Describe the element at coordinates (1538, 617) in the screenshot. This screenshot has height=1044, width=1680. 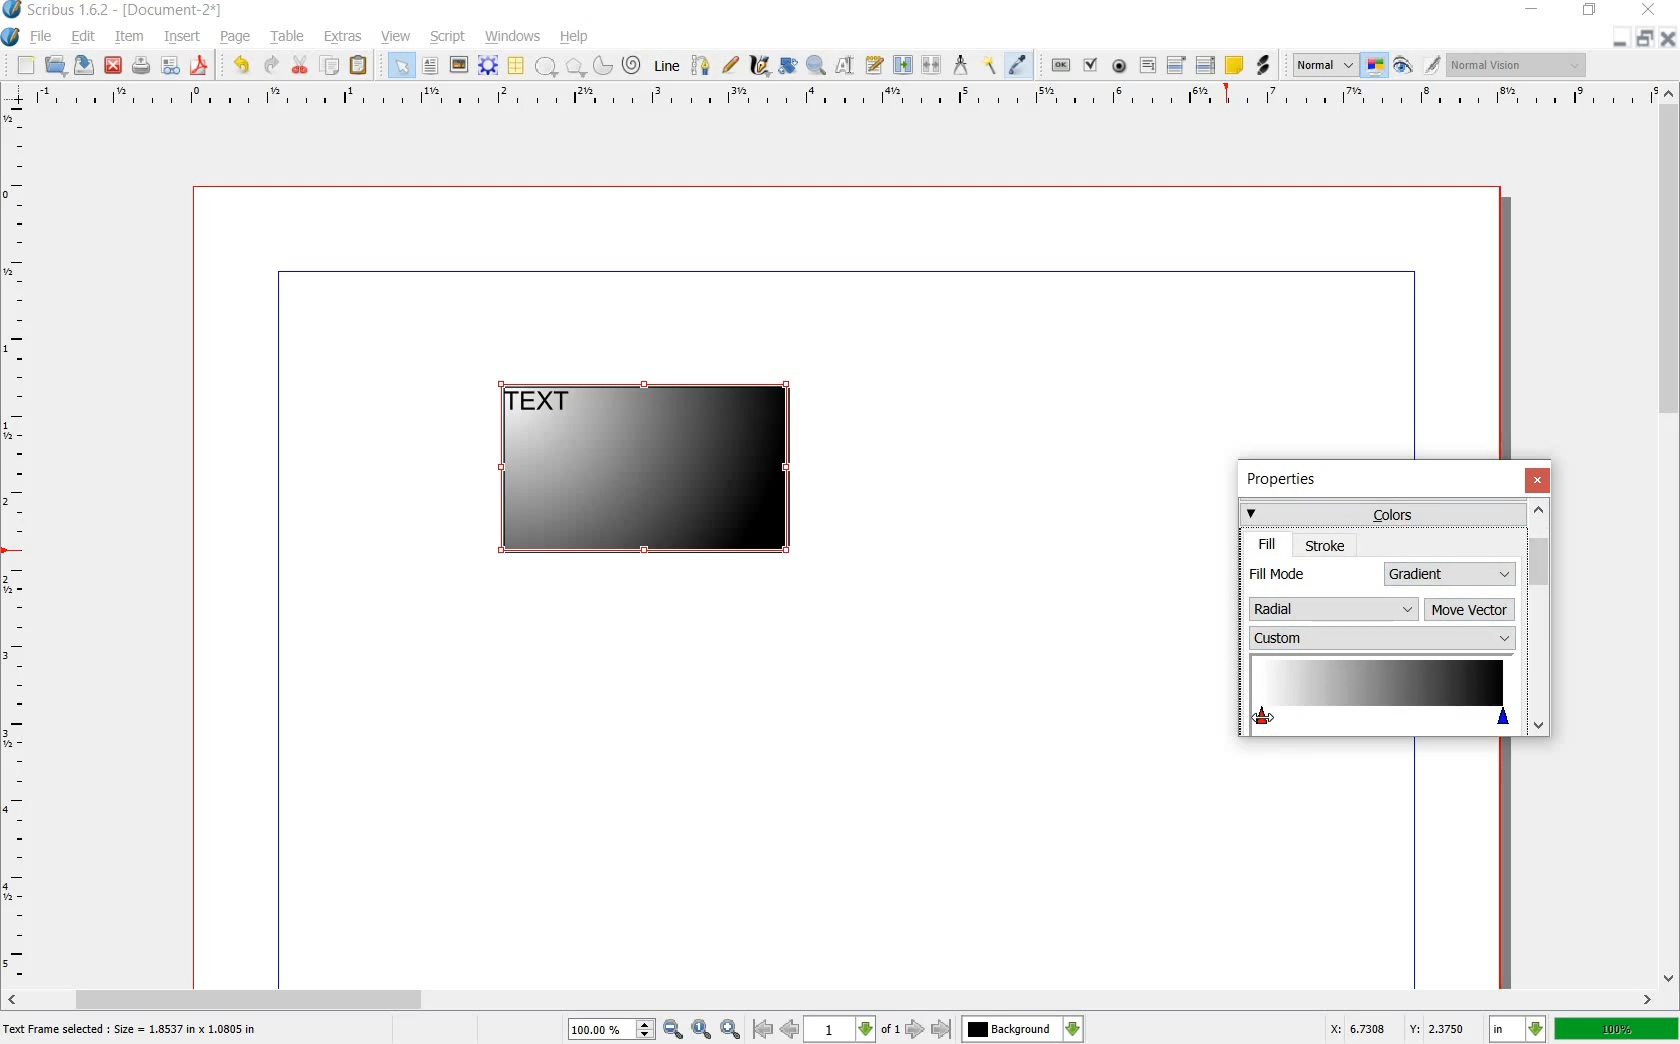
I see `scrollbar` at that location.